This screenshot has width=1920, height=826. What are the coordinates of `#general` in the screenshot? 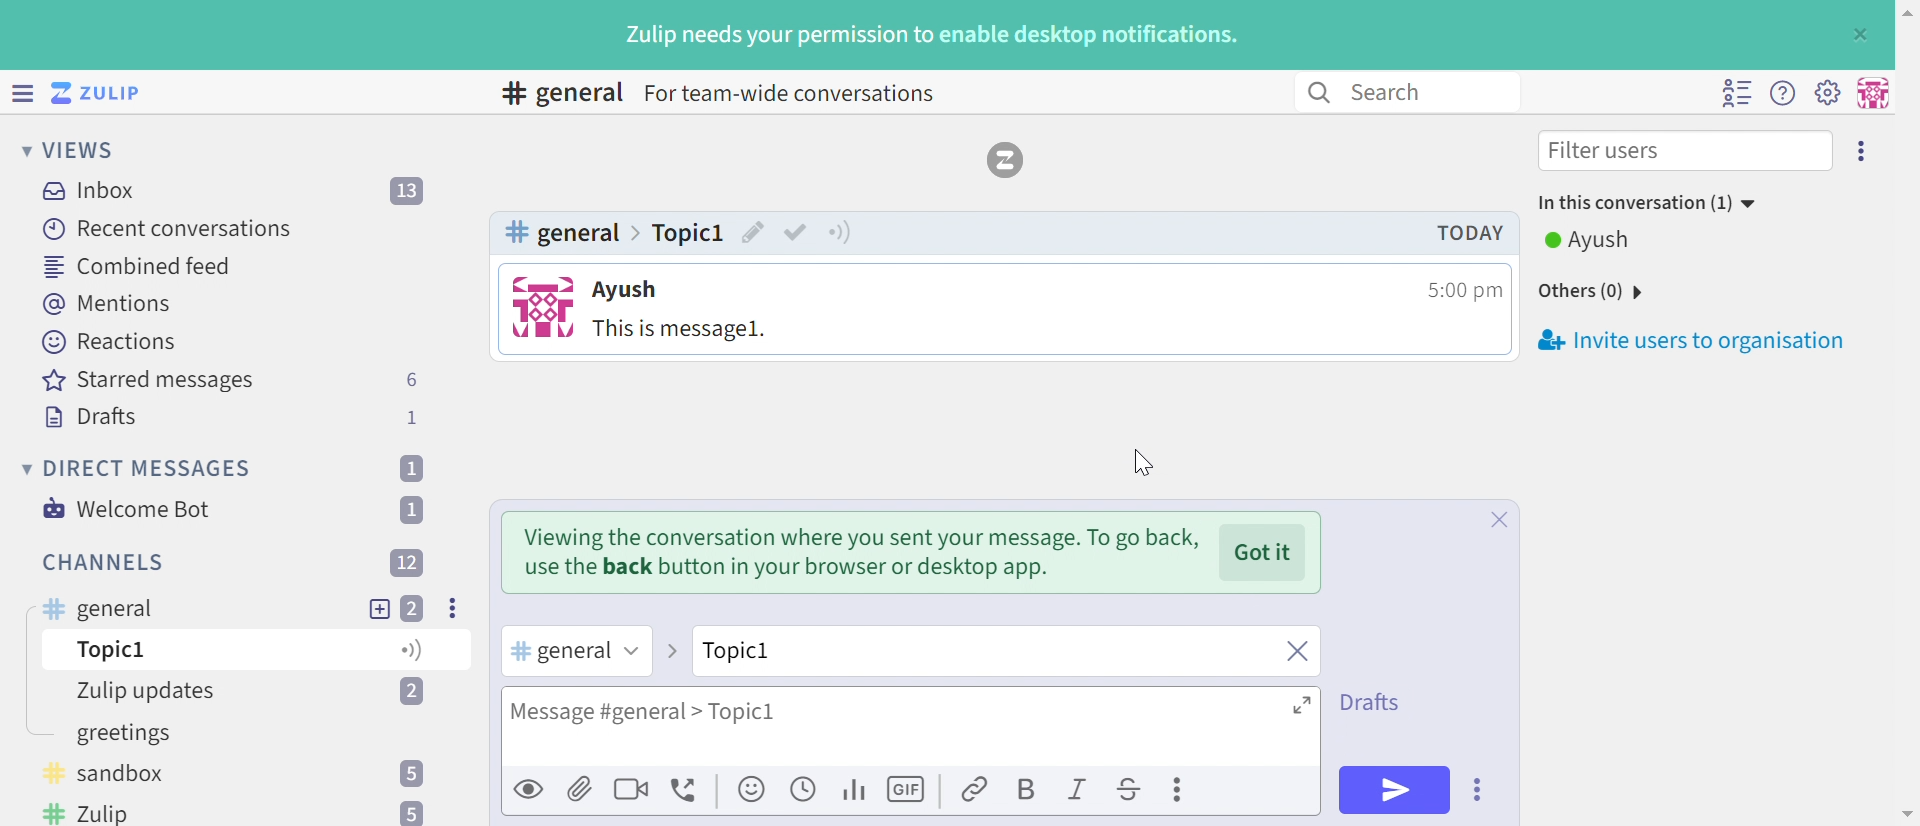 It's located at (557, 652).